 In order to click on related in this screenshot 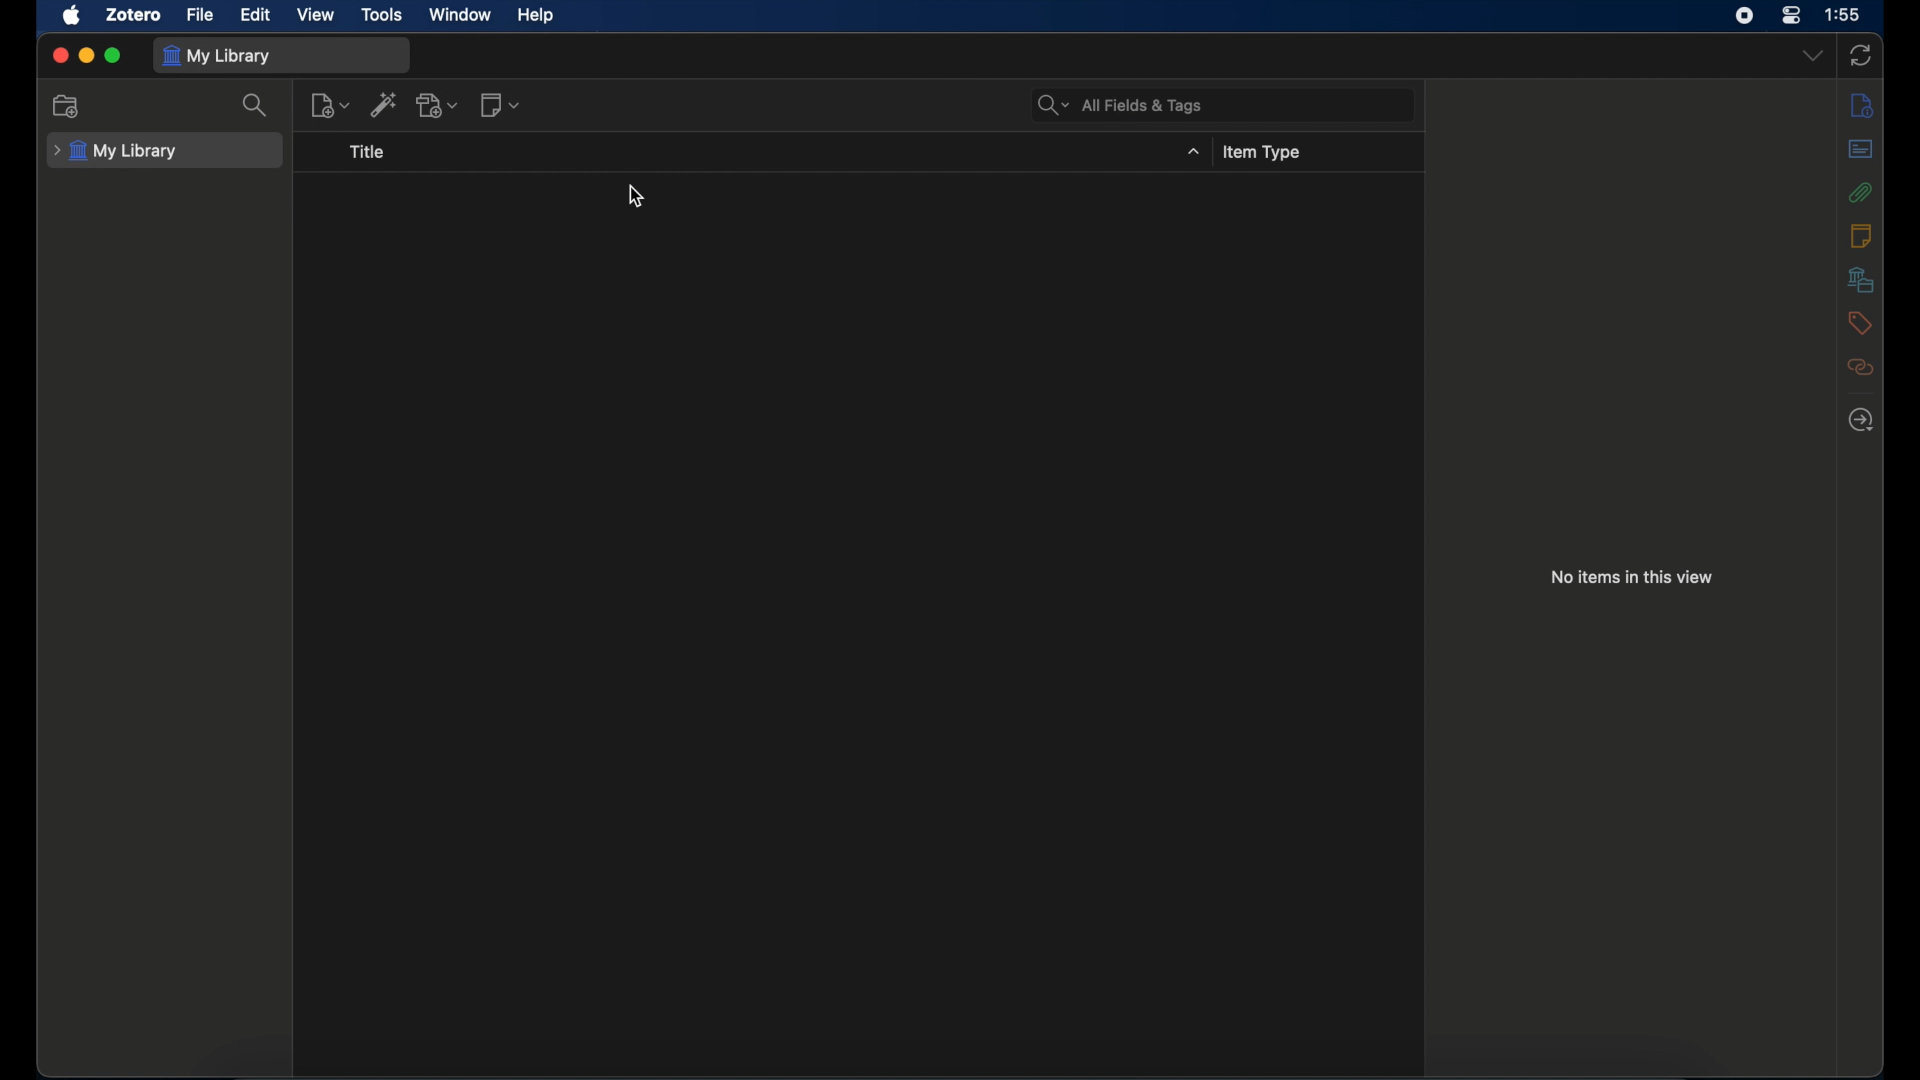, I will do `click(1860, 367)`.